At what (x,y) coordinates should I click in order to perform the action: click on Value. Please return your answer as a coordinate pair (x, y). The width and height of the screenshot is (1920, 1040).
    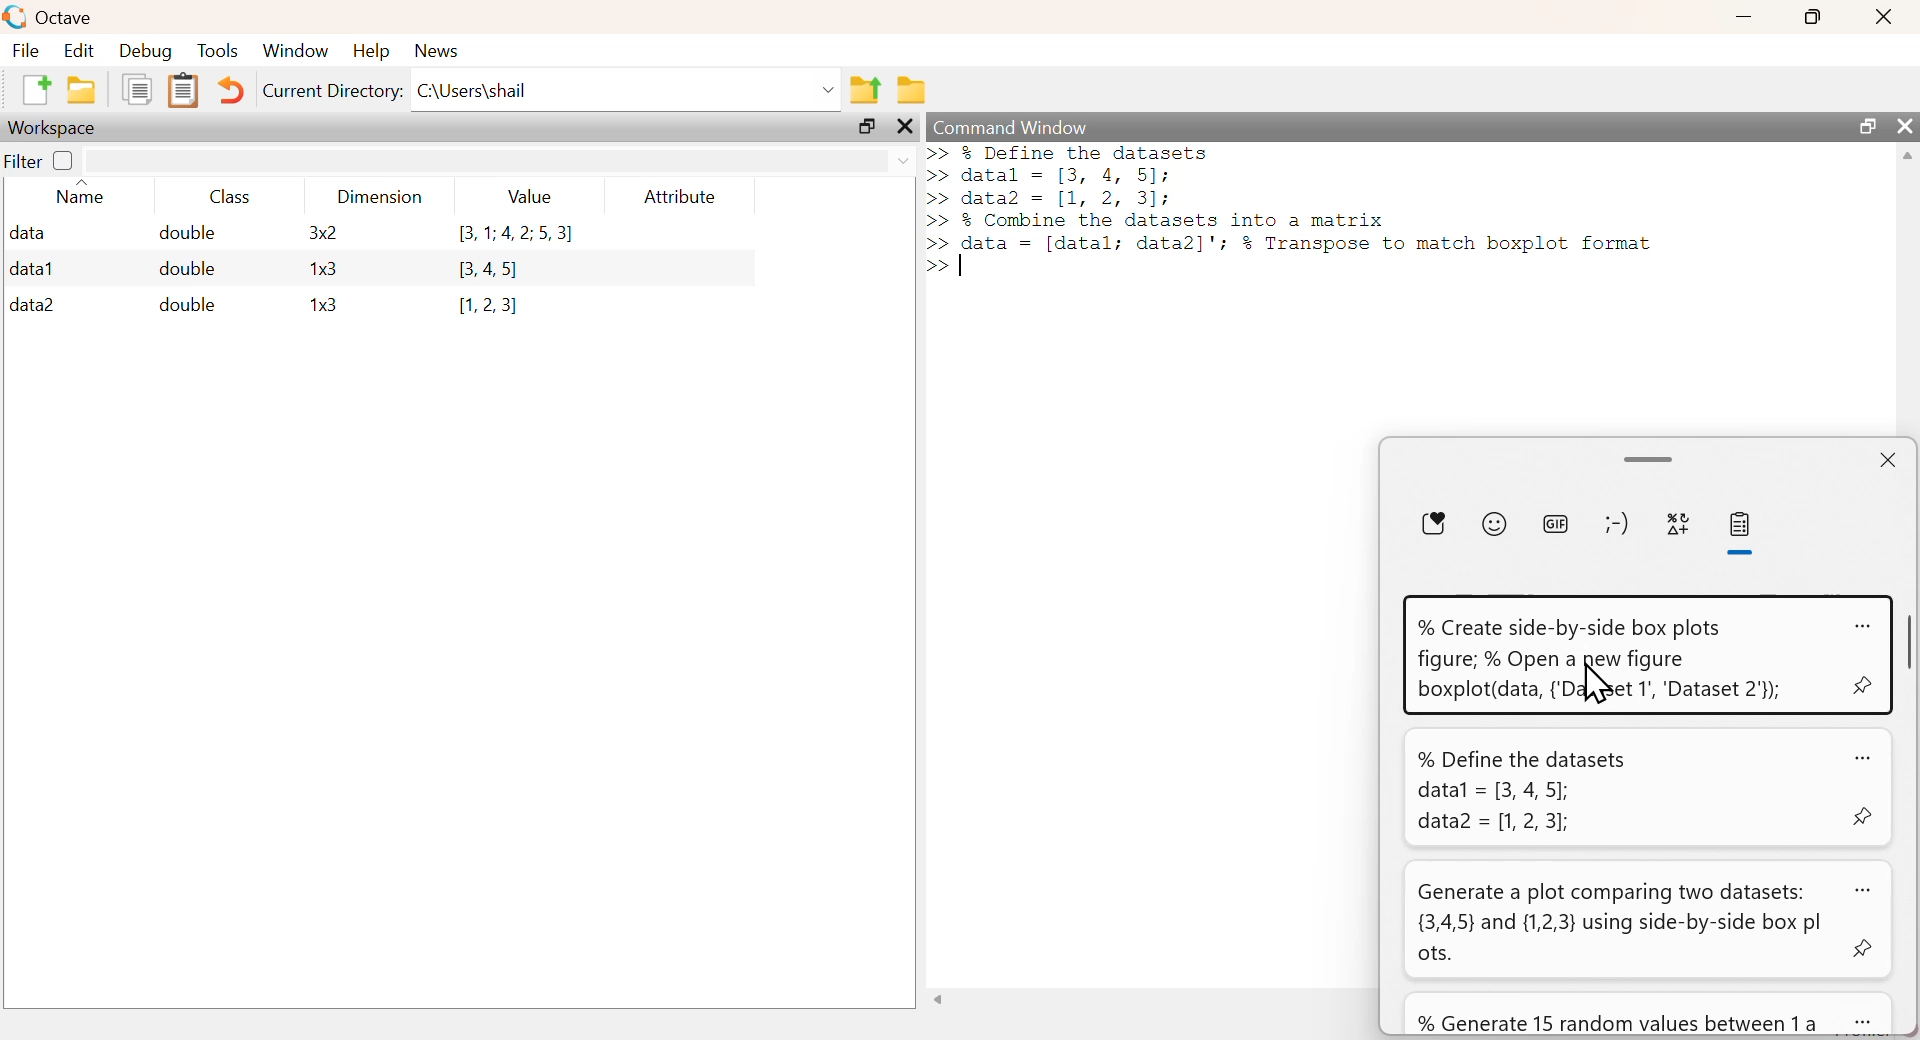
    Looking at the image, I should click on (537, 196).